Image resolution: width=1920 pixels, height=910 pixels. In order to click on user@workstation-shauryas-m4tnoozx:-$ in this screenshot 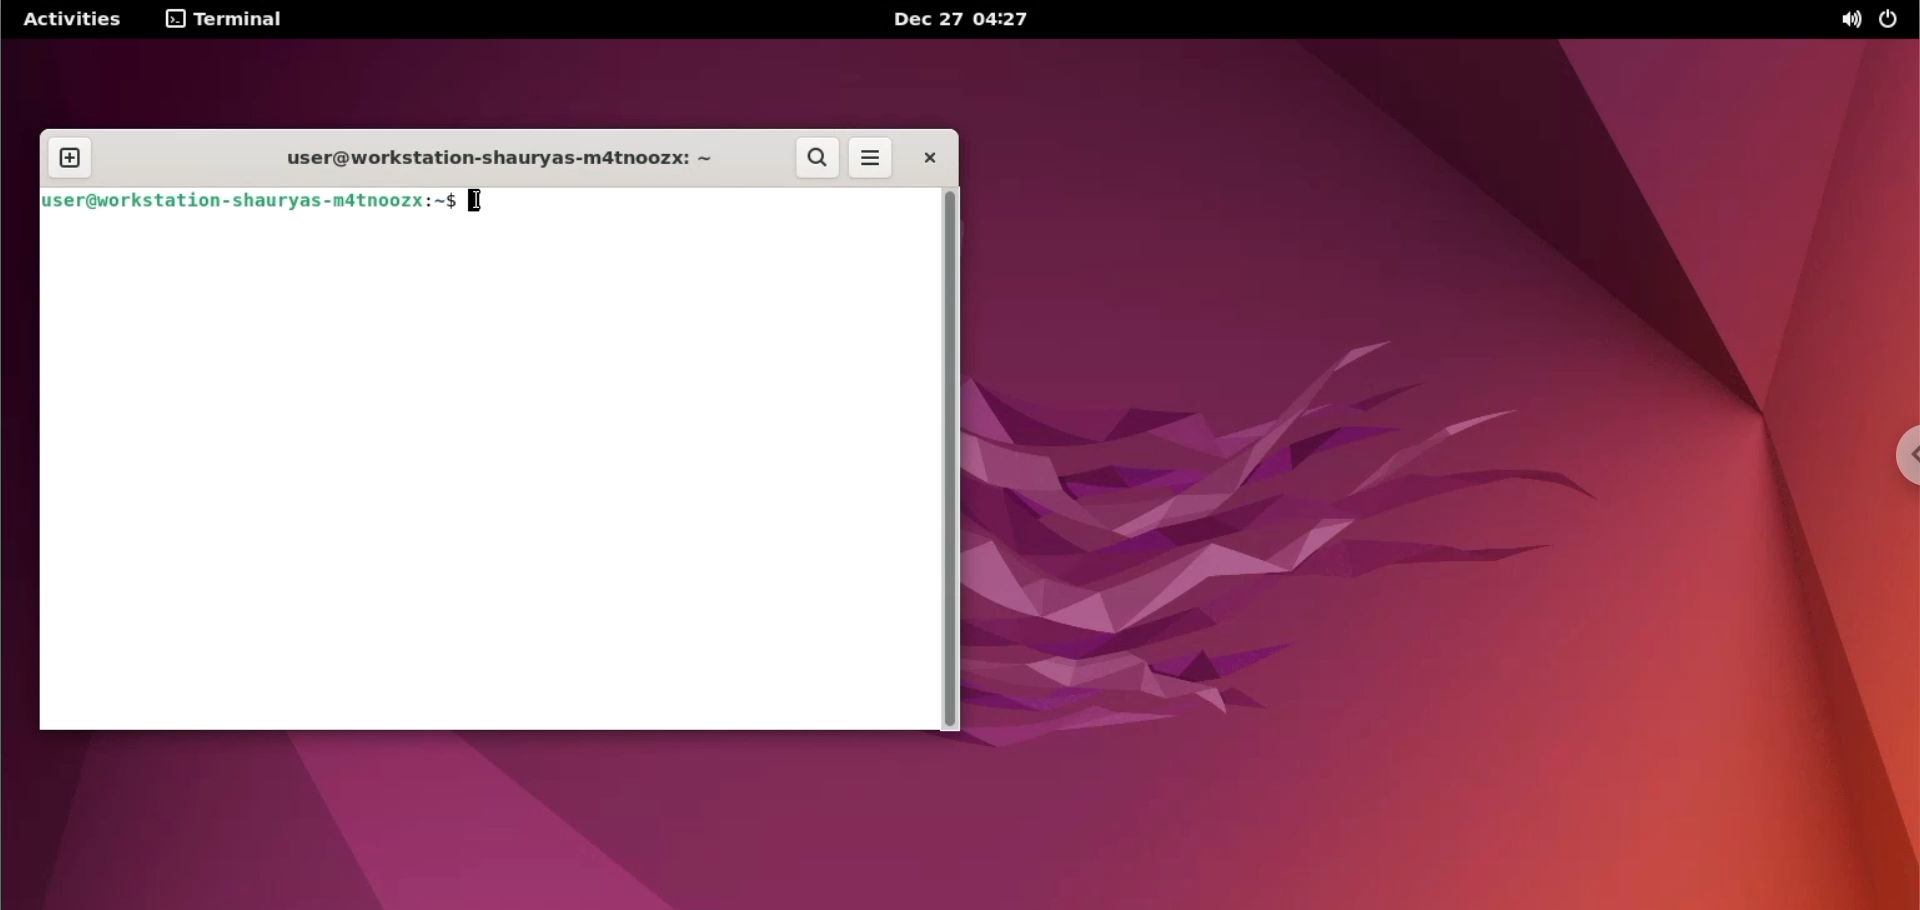, I will do `click(249, 201)`.